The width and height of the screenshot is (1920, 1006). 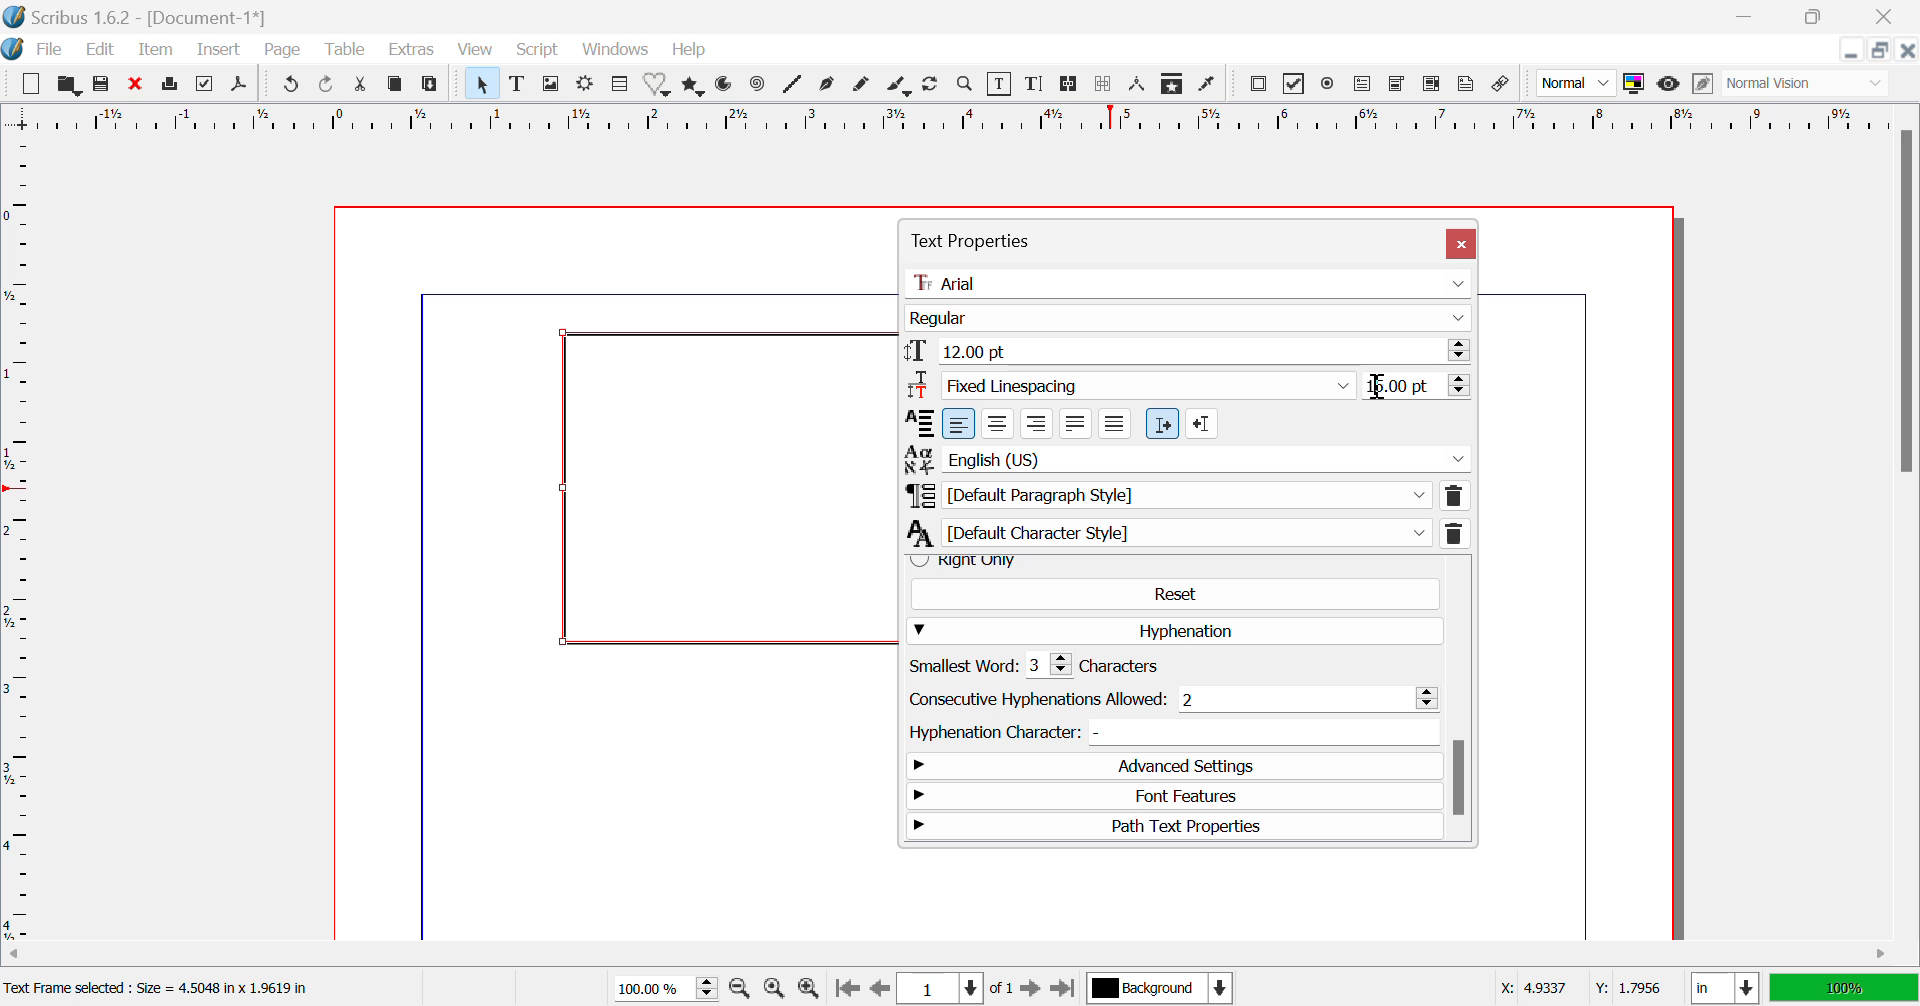 I want to click on Item, so click(x=156, y=52).